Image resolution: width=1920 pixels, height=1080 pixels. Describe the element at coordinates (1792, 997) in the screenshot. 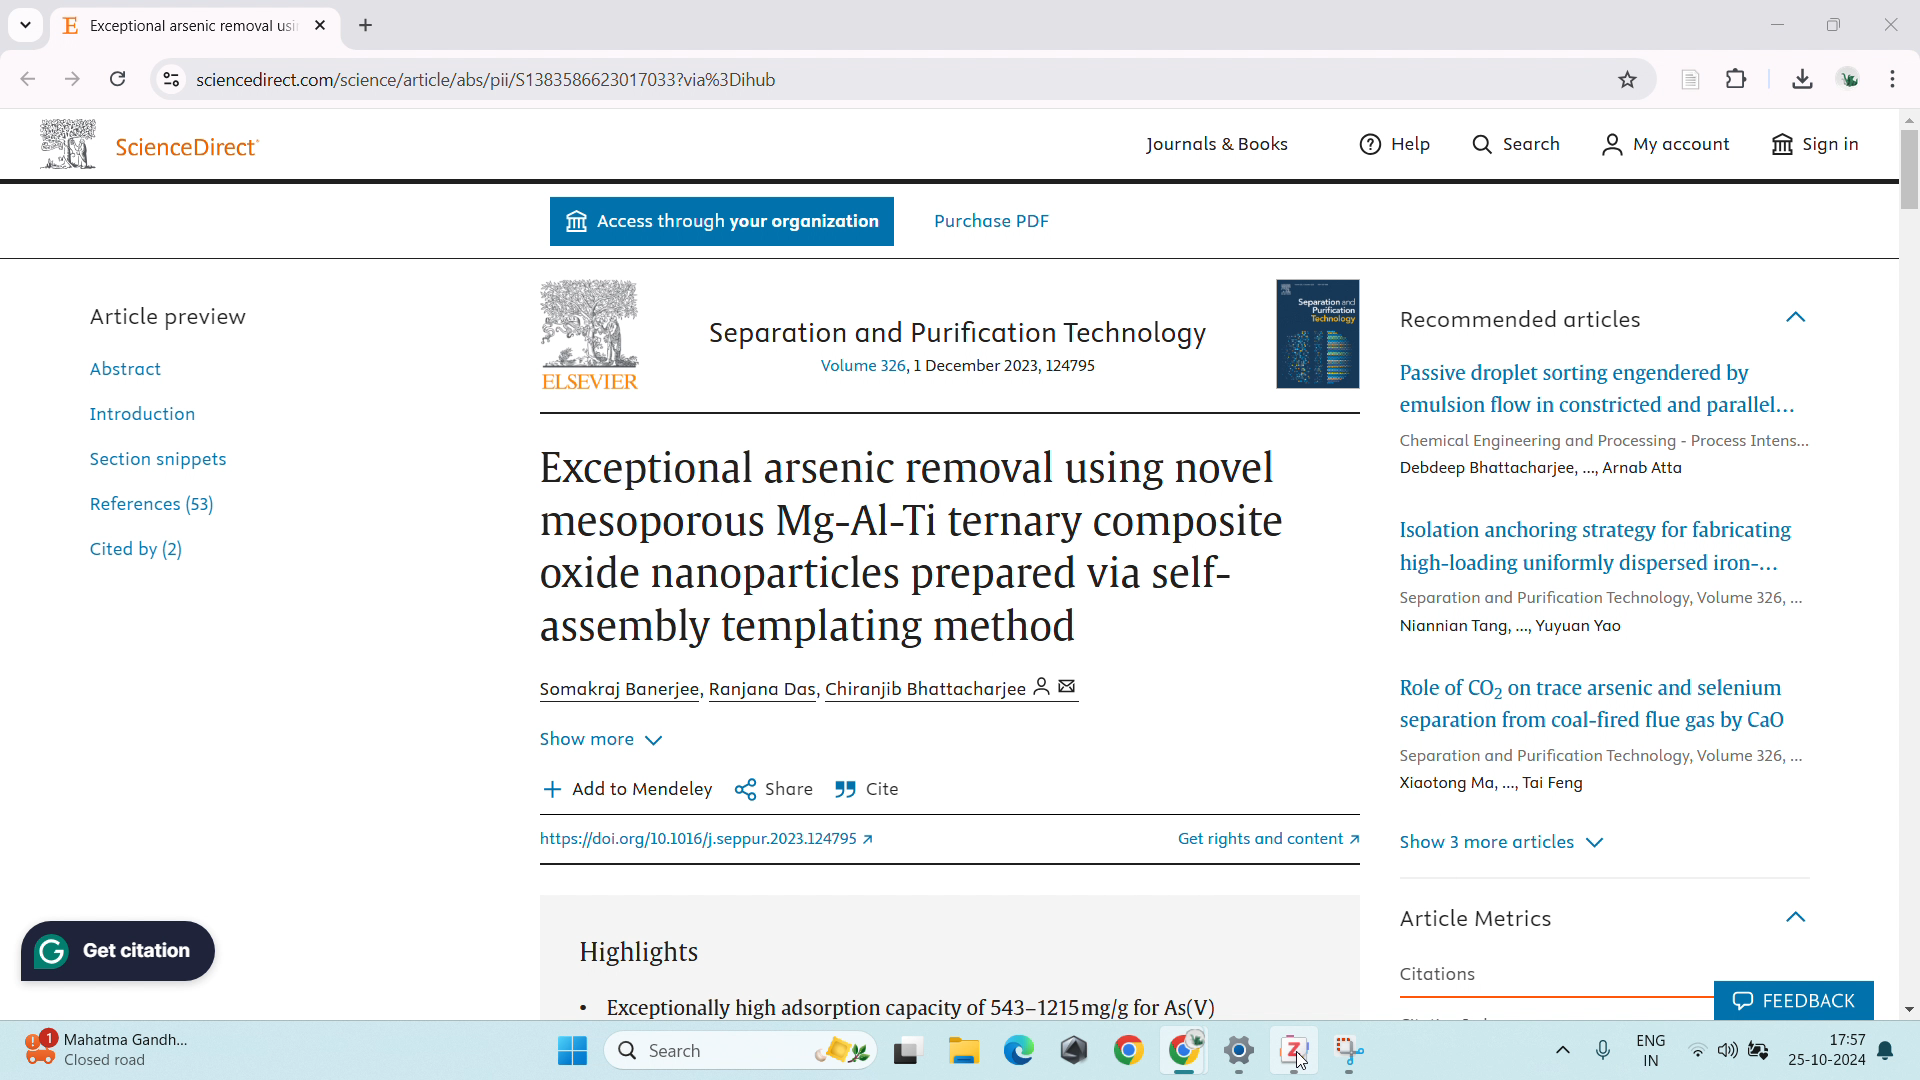

I see `Feedback` at that location.